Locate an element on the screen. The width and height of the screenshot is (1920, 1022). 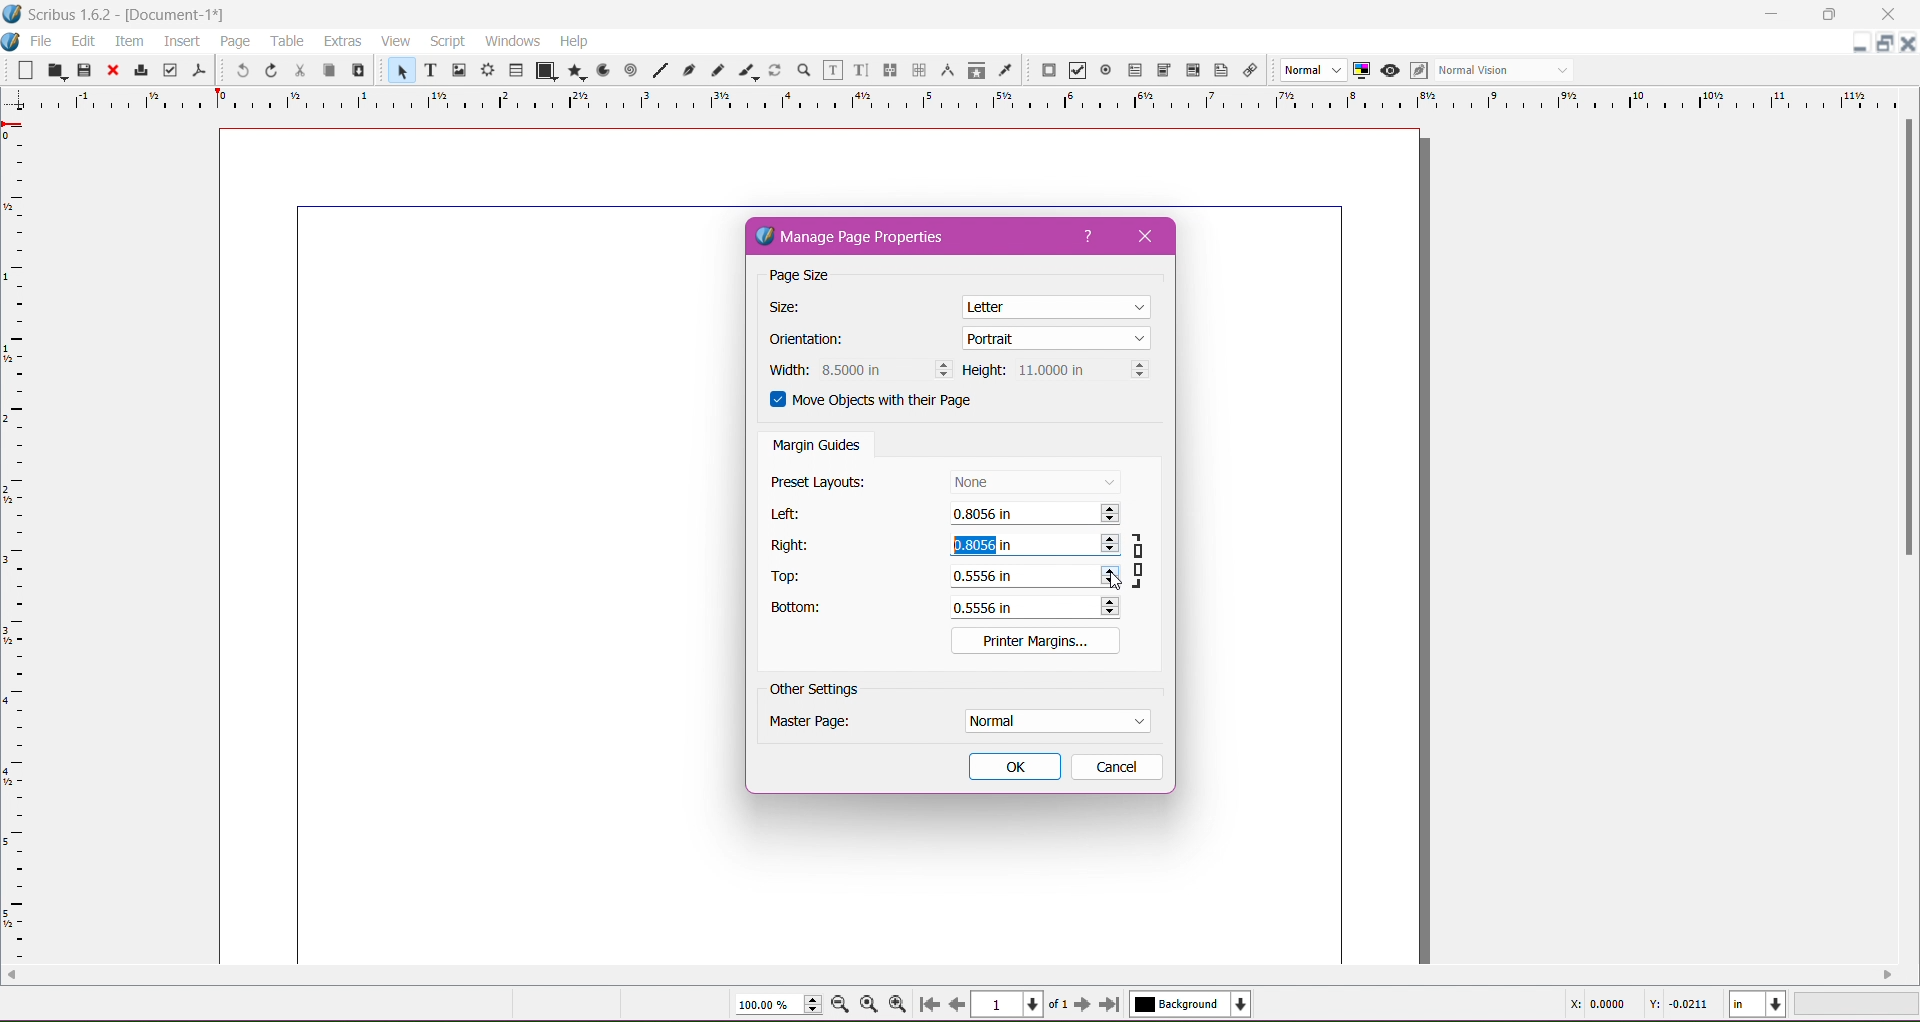
Select the image preview quality is located at coordinates (1311, 70).